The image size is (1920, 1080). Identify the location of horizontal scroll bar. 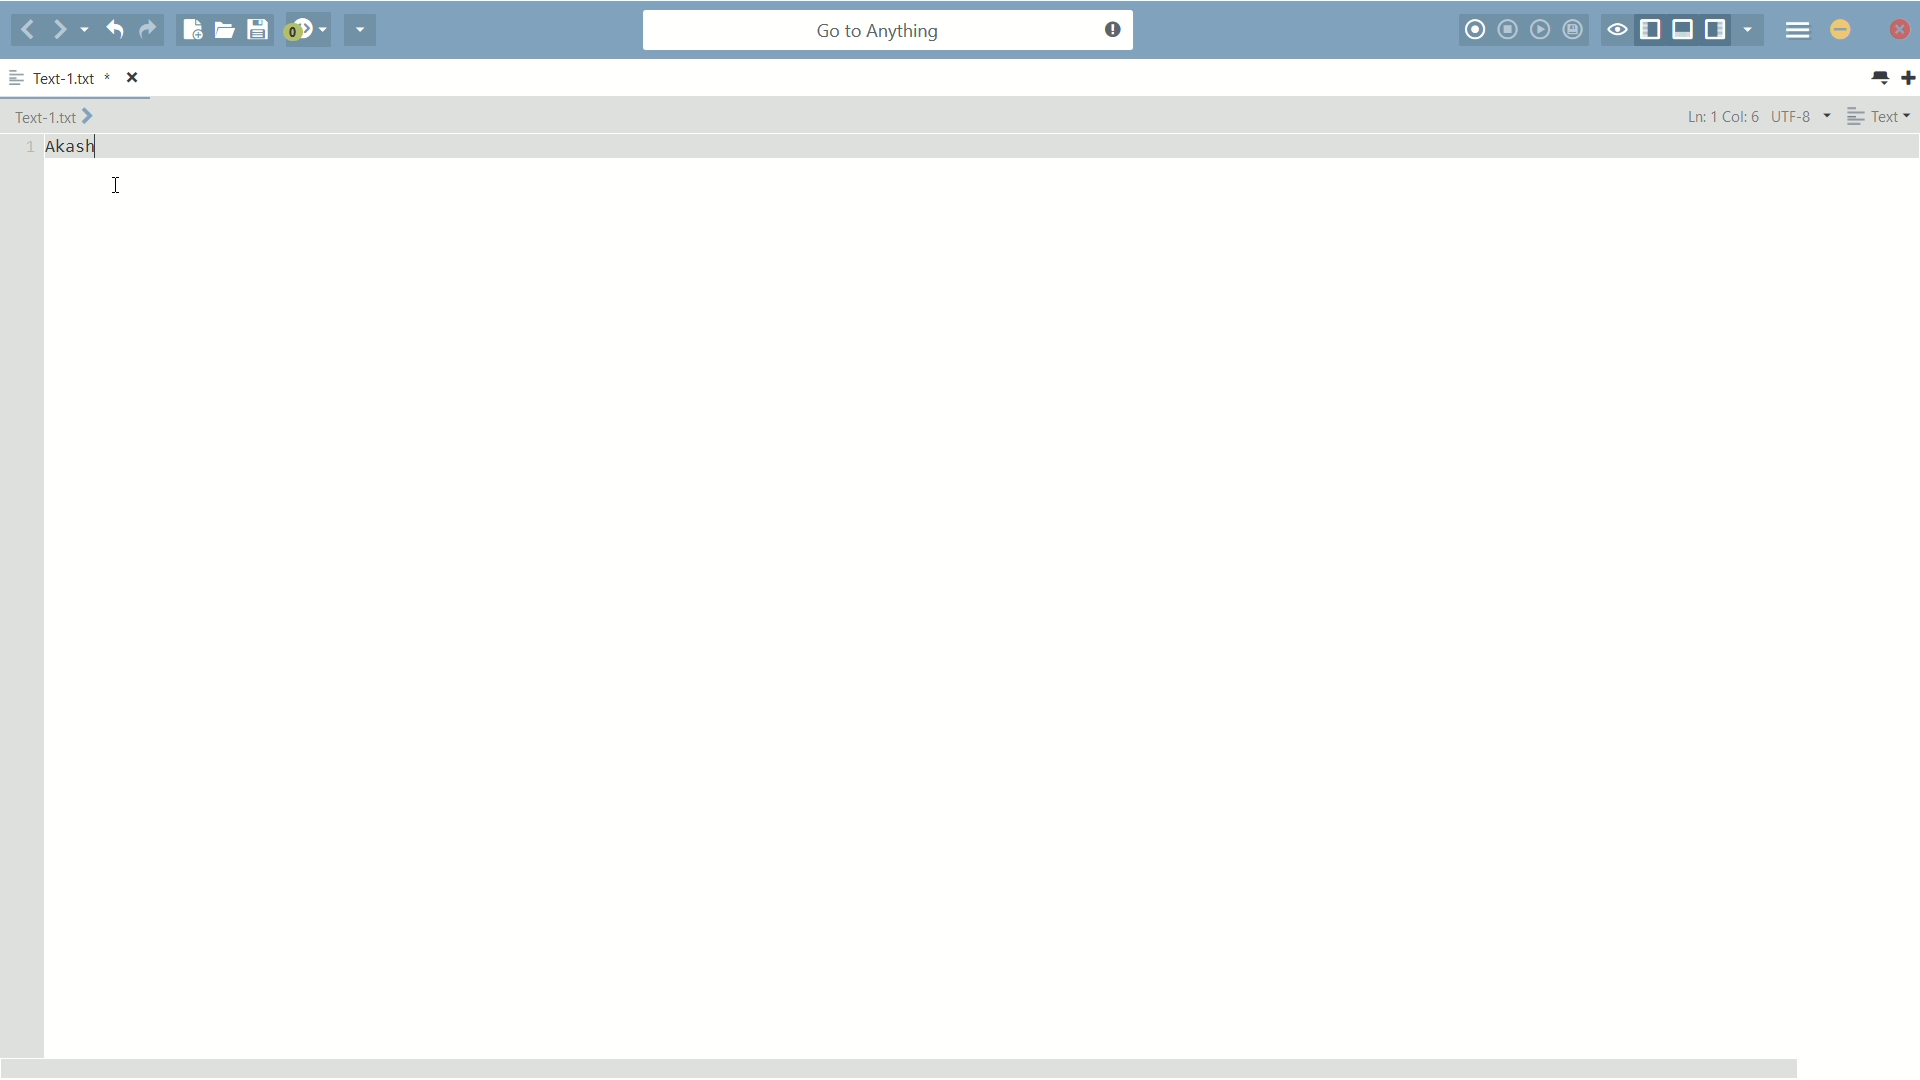
(899, 1066).